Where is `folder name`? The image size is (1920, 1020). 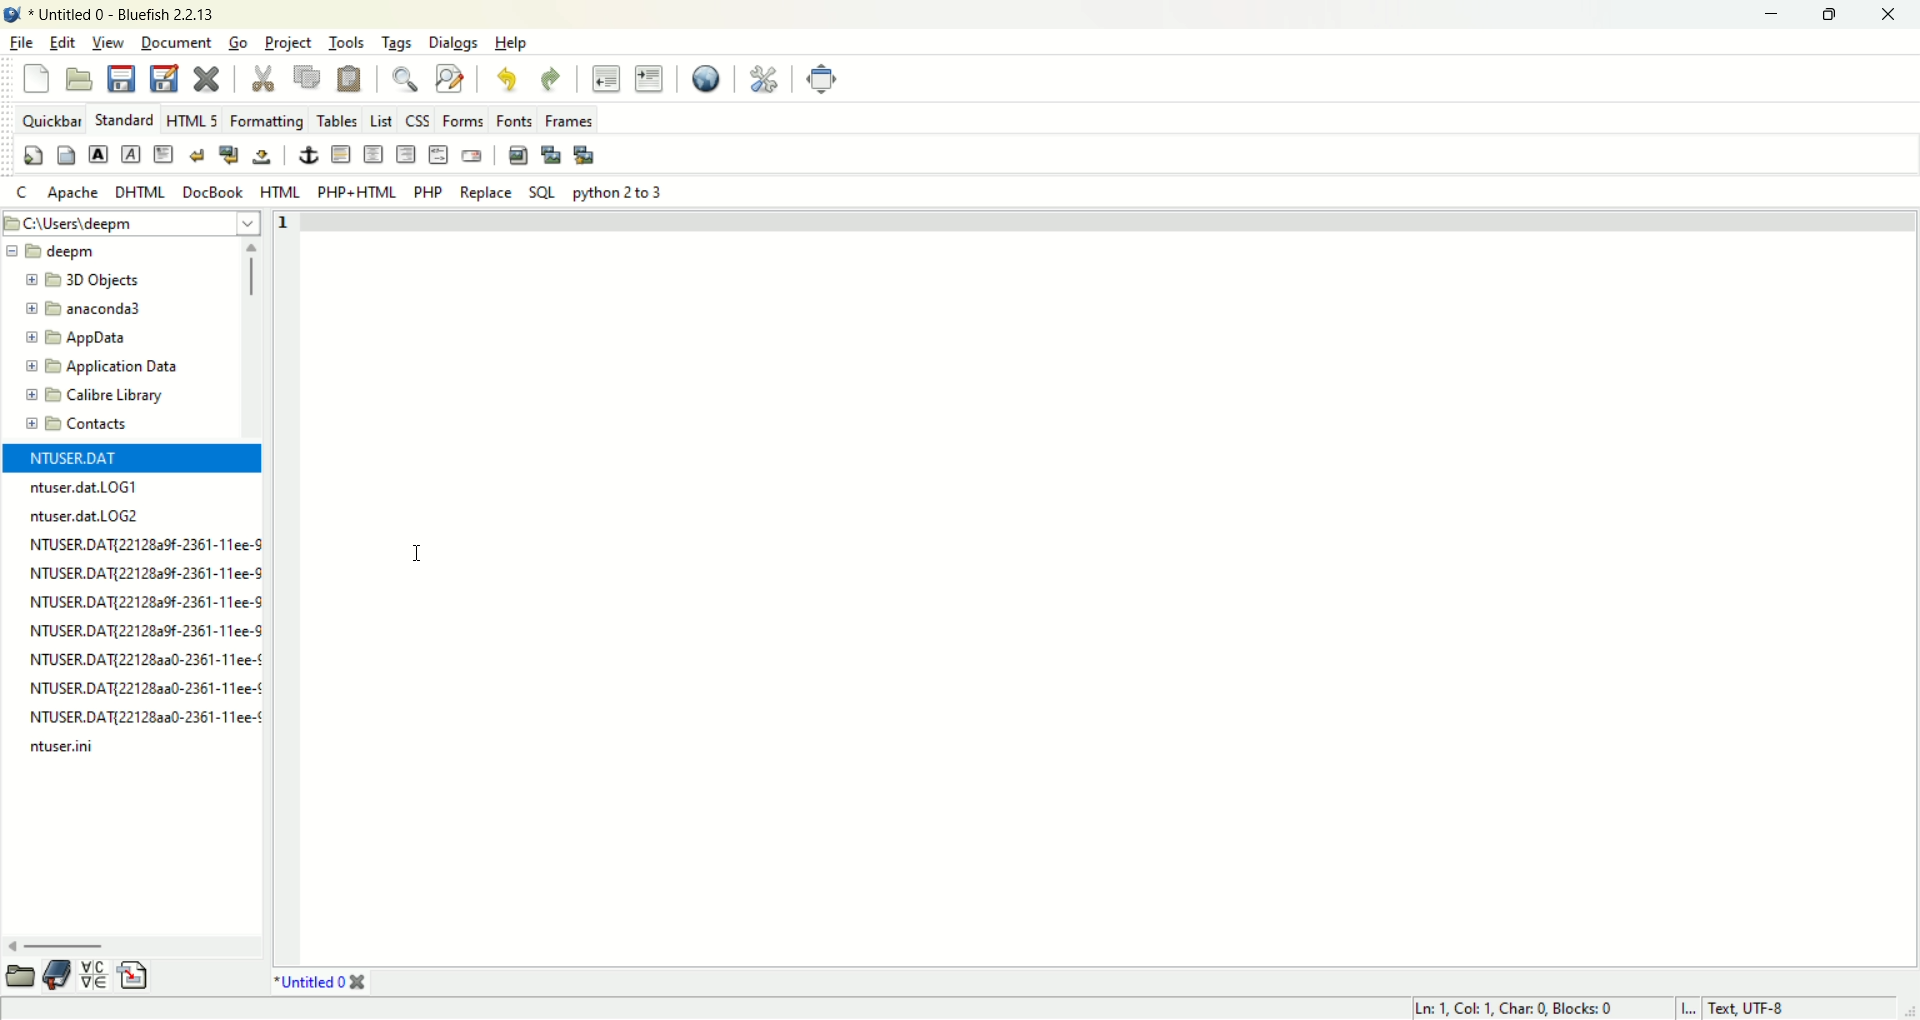 folder name is located at coordinates (62, 254).